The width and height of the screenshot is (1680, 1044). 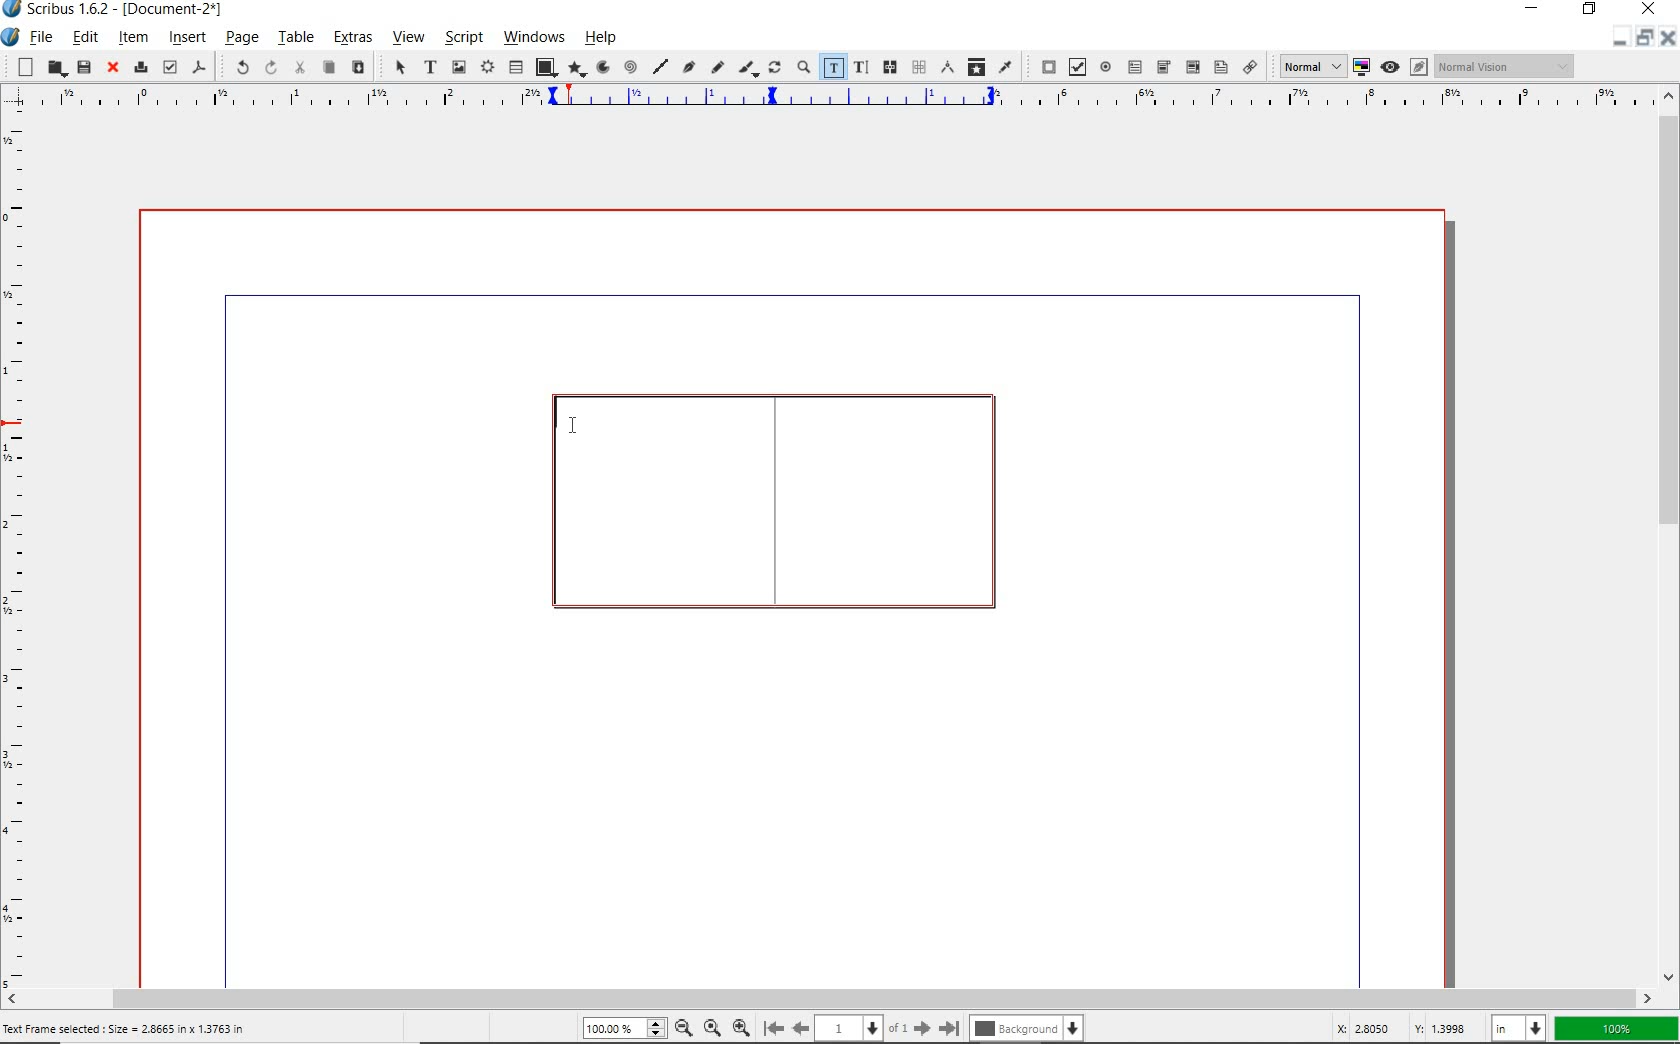 I want to click on go to next page, so click(x=924, y=1028).